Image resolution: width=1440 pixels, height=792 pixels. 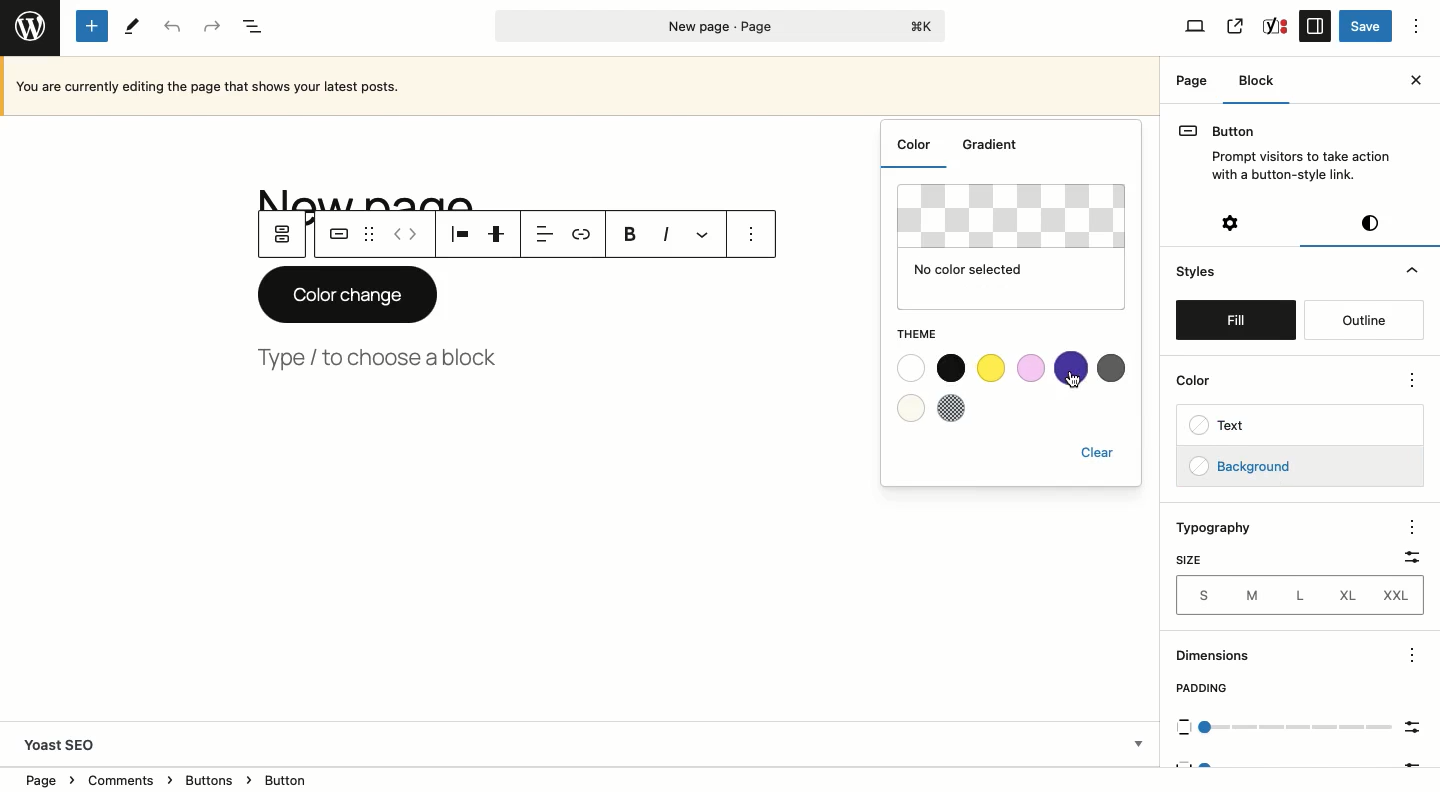 What do you see at coordinates (1316, 25) in the screenshot?
I see `Sidebar` at bounding box center [1316, 25].